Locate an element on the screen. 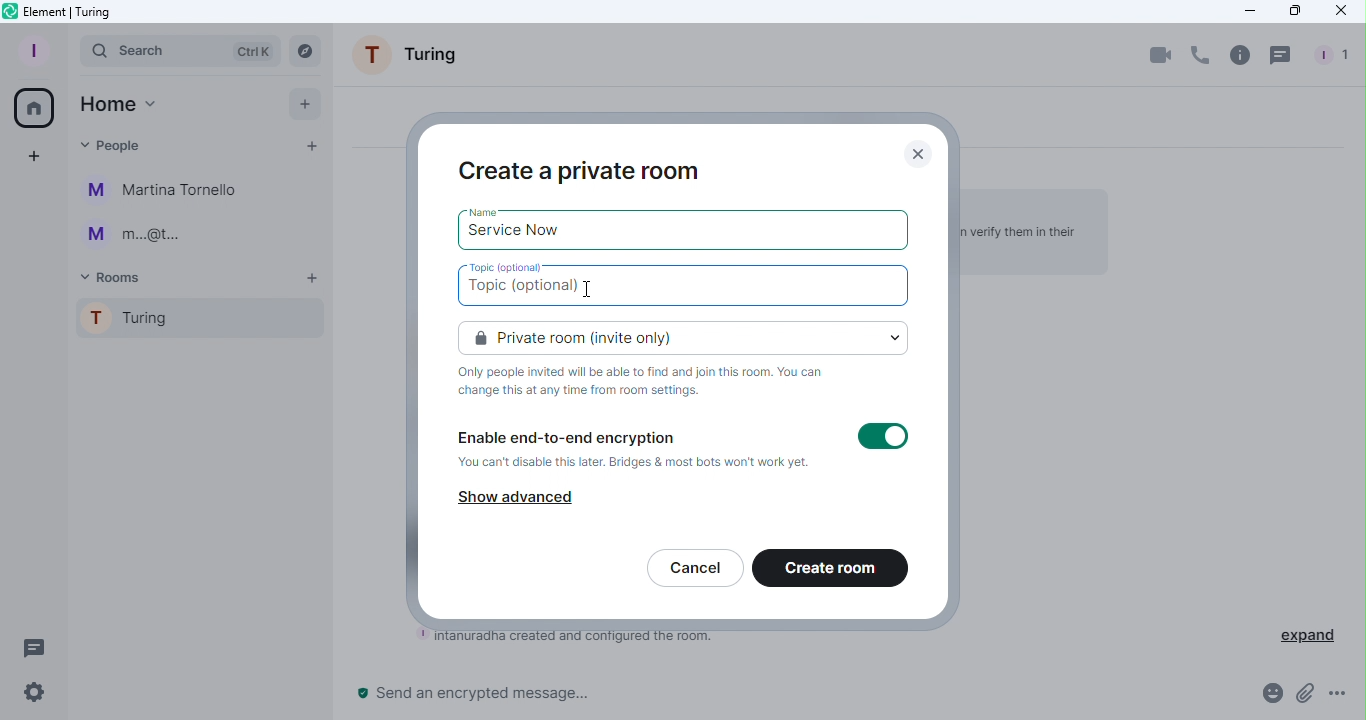 This screenshot has height=720, width=1366. Quick settings is located at coordinates (27, 696).